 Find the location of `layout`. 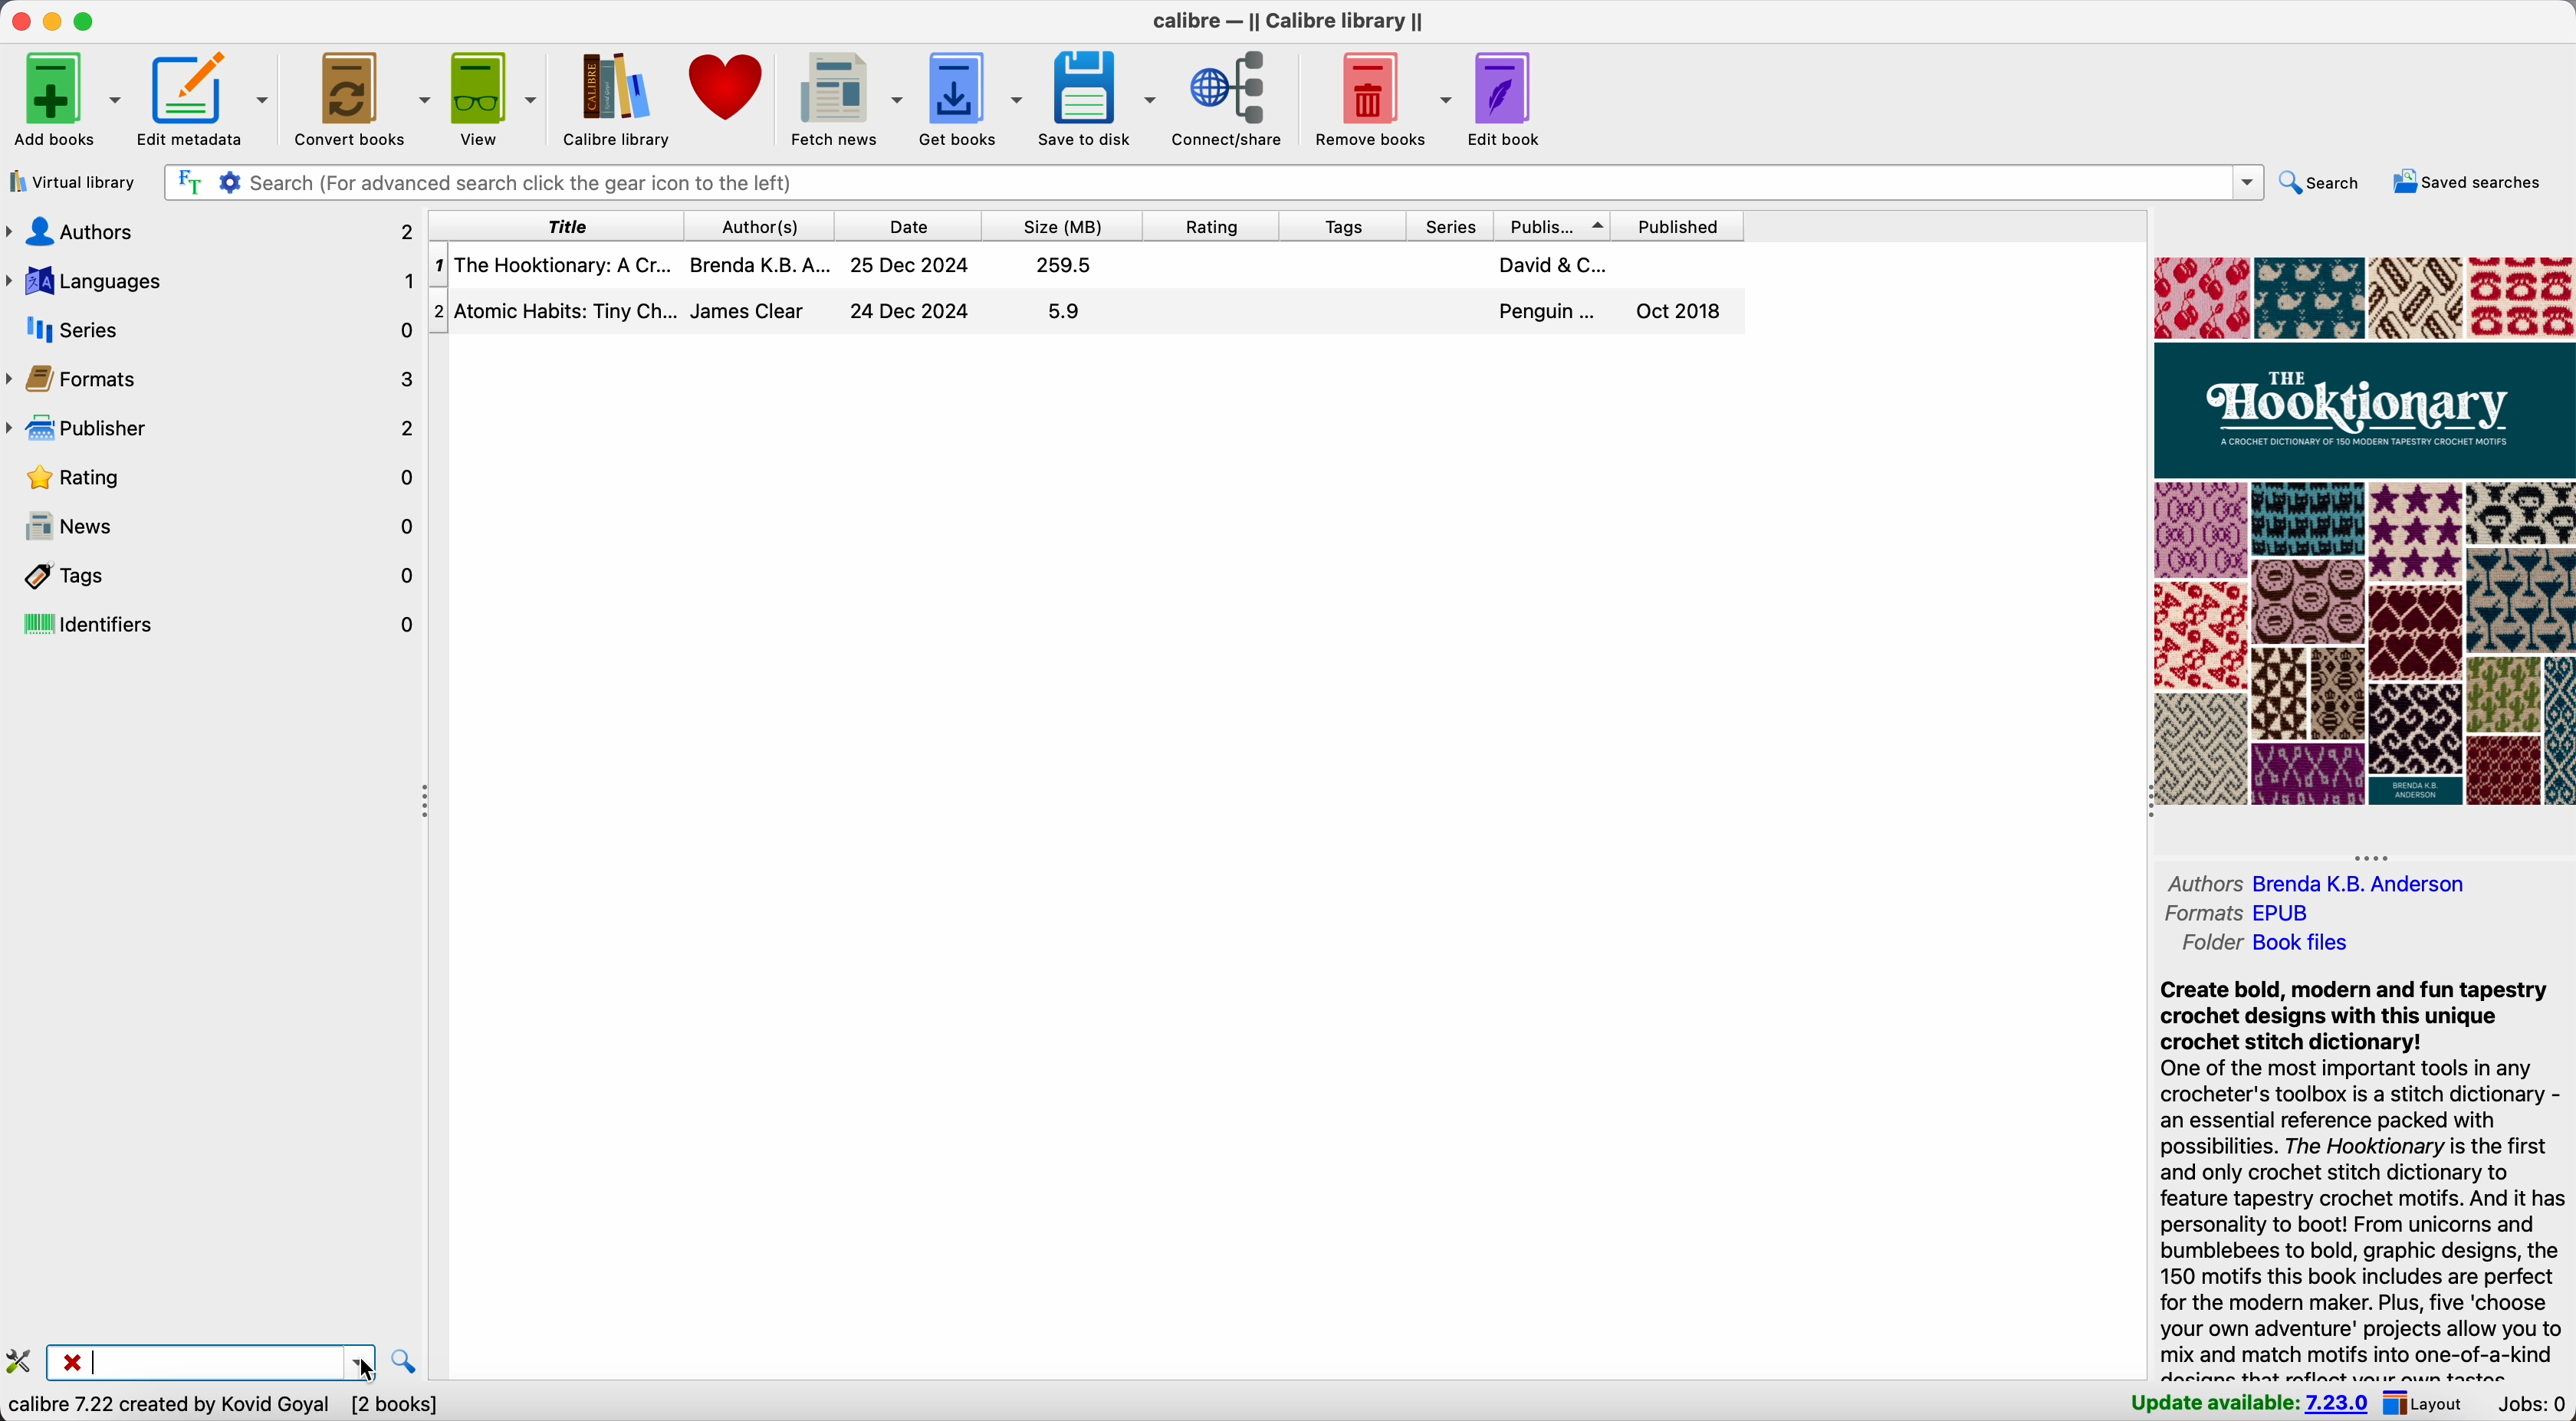

layout is located at coordinates (2426, 1403).